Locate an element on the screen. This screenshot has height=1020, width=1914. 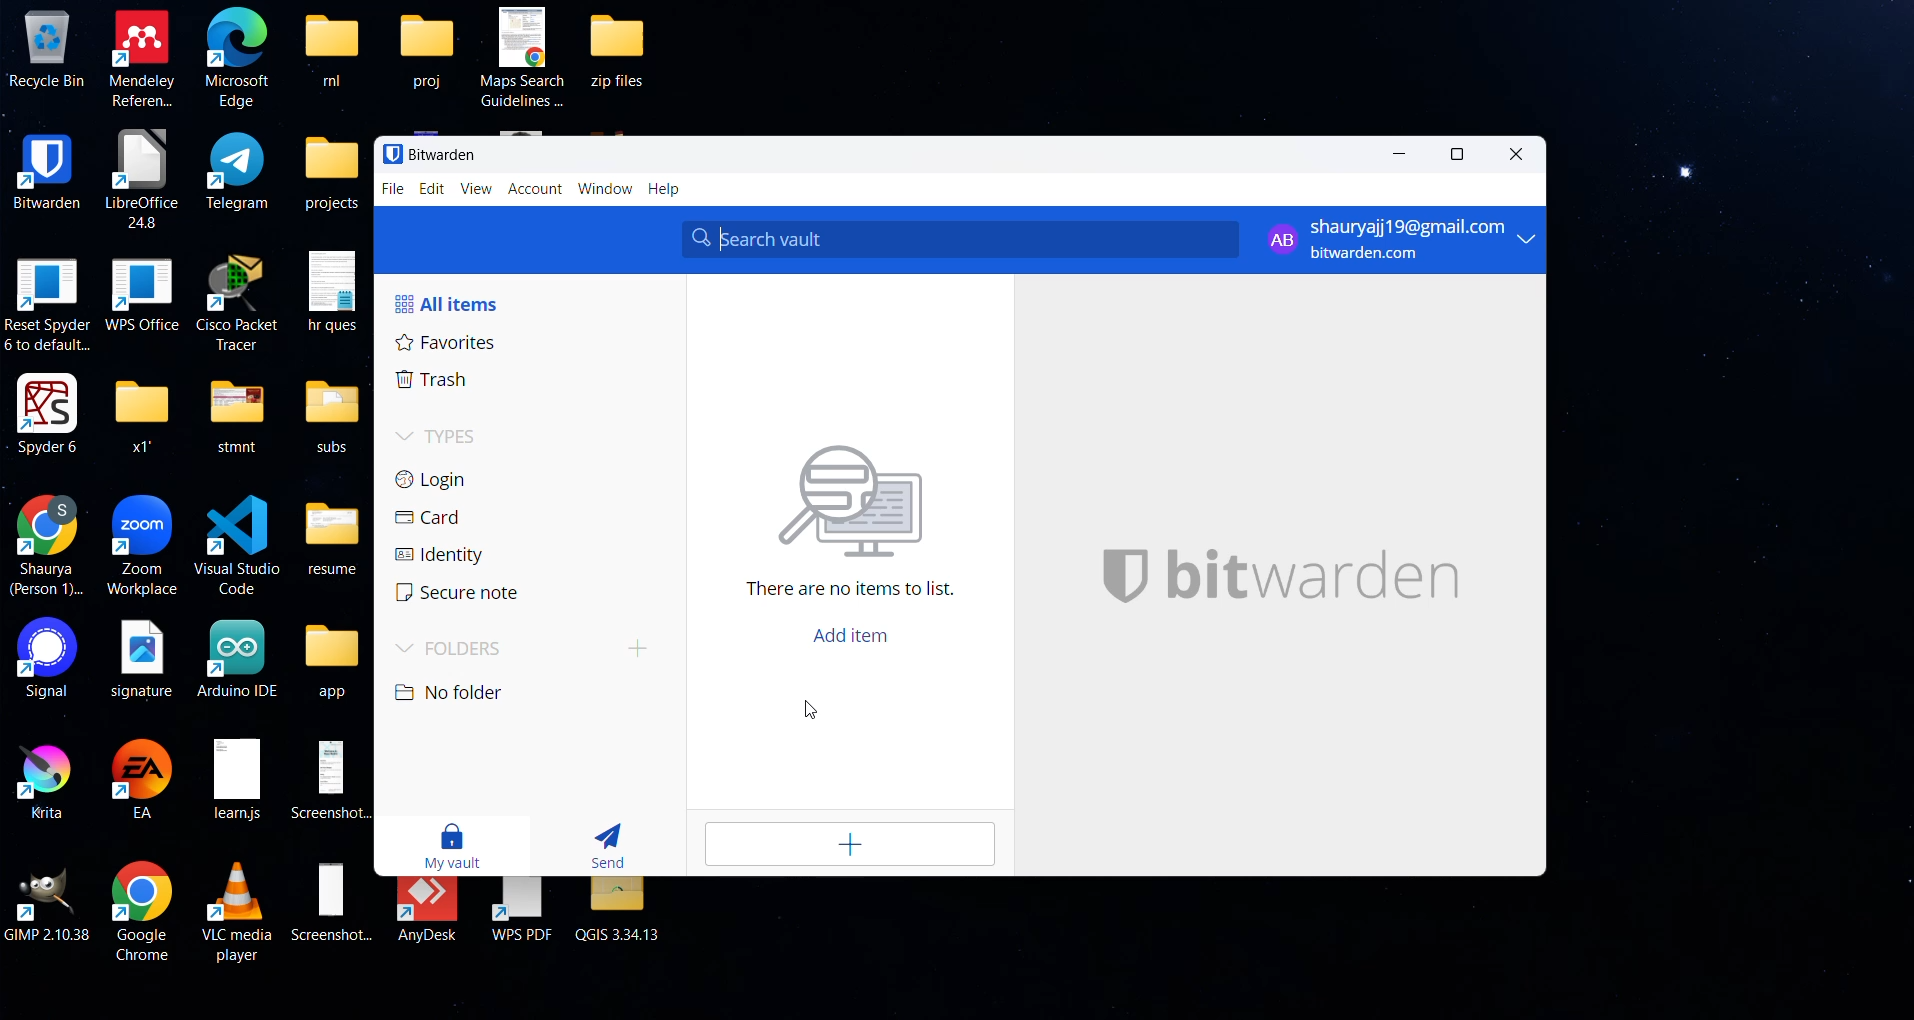
Krita is located at coordinates (41, 778).